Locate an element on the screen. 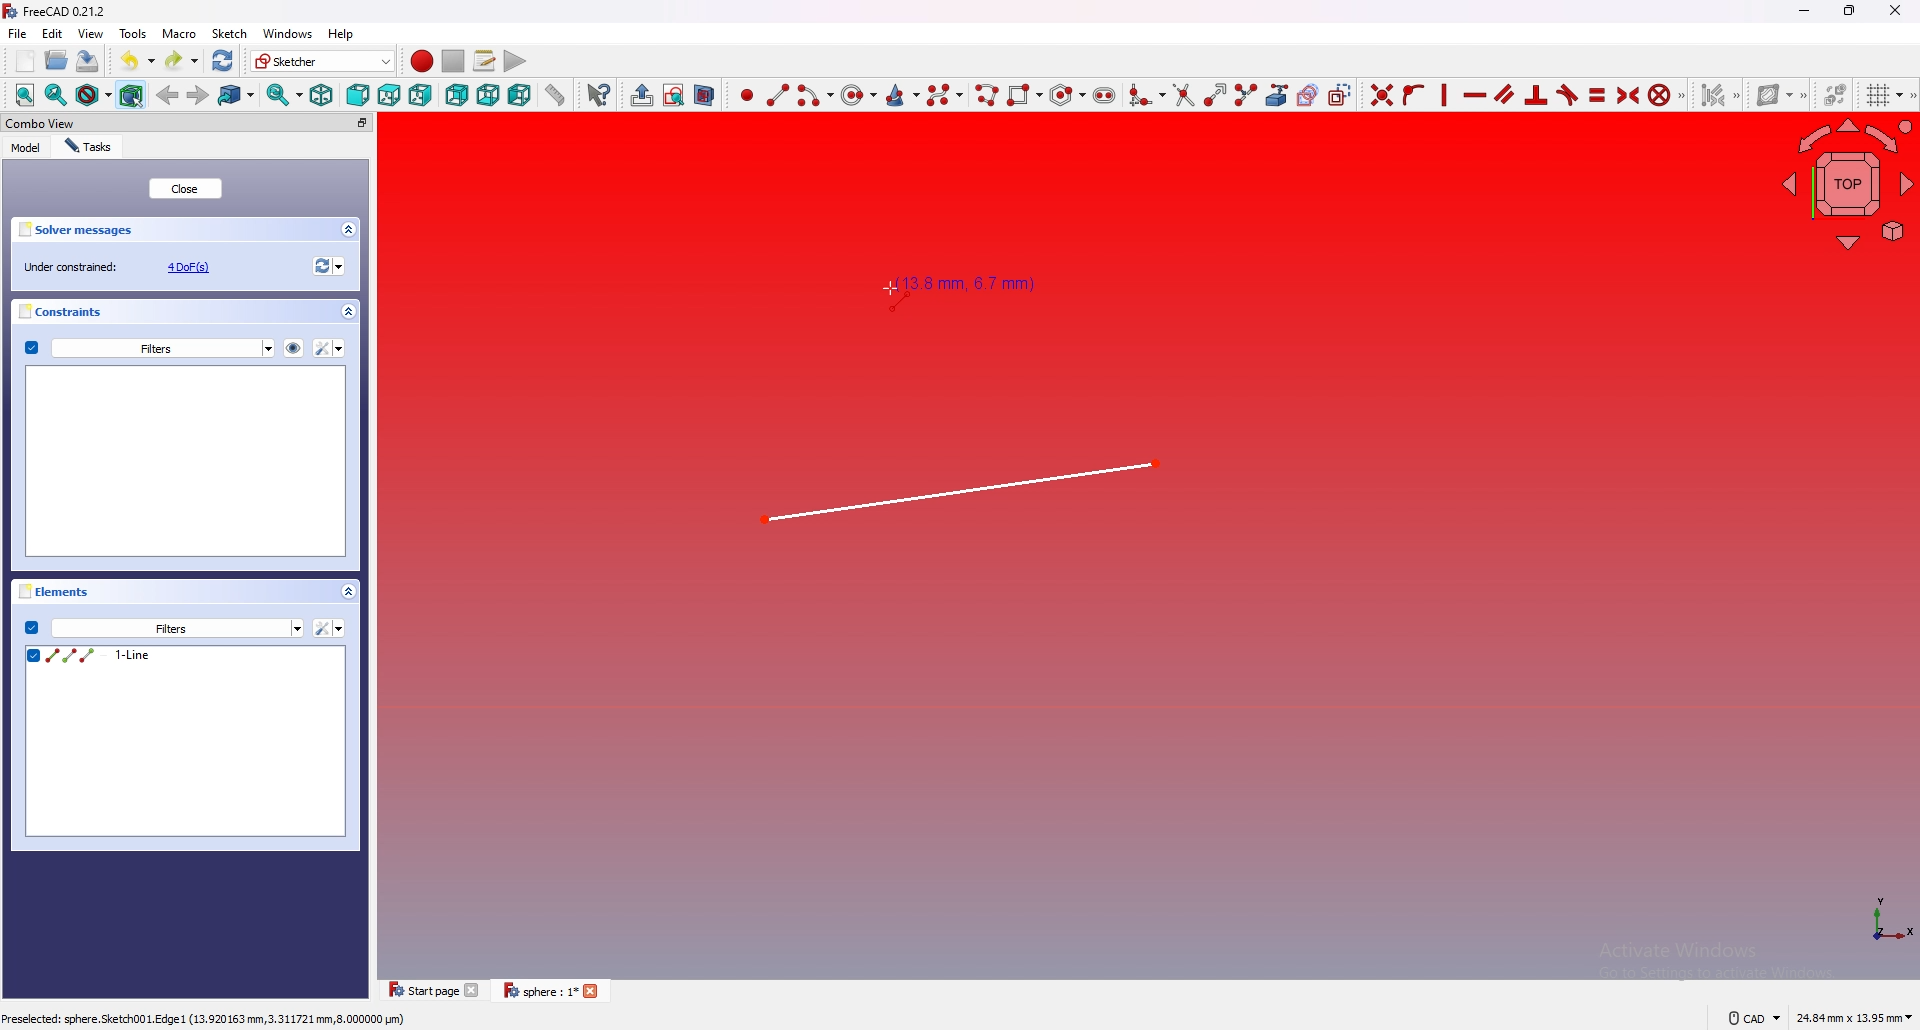 The image size is (1920, 1030). Show/hide all hidden constraints from 3D view. (same as ticking/unticking all listed constraints in list below) is located at coordinates (293, 346).